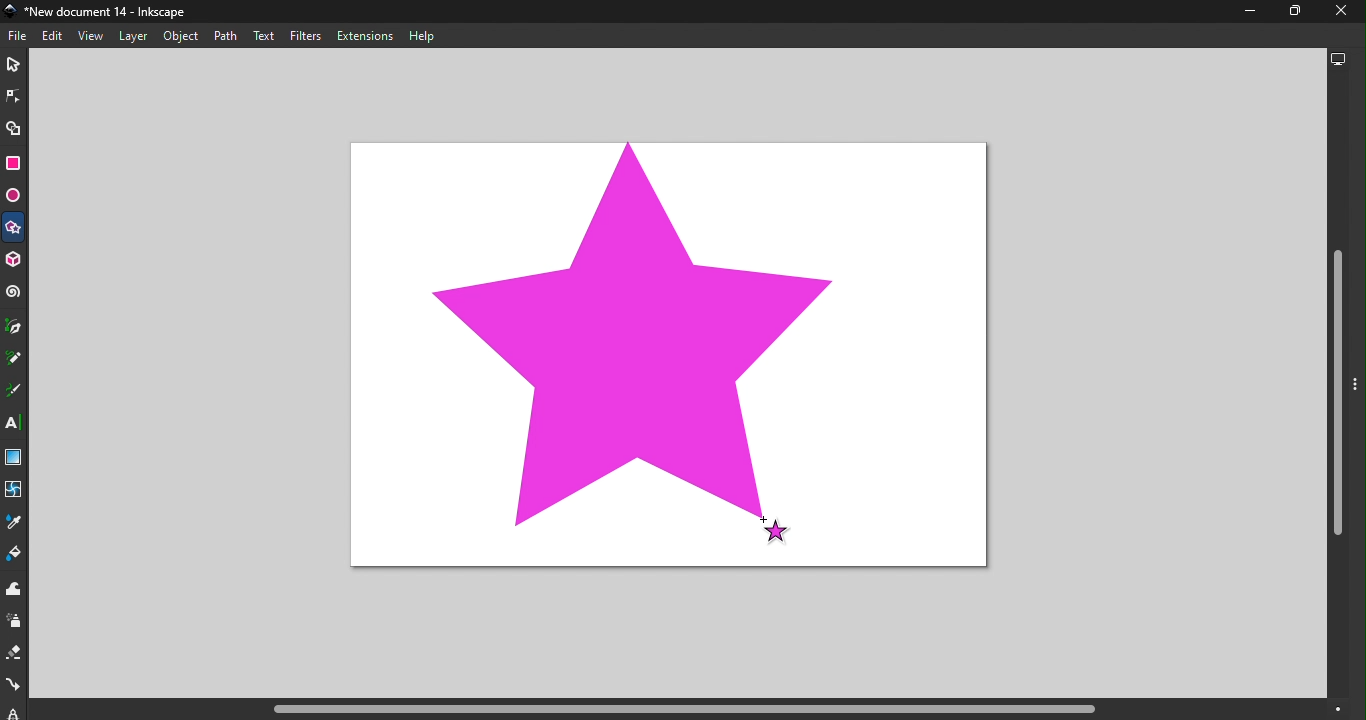 This screenshot has height=720, width=1366. What do you see at coordinates (102, 13) in the screenshot?
I see `File name` at bounding box center [102, 13].